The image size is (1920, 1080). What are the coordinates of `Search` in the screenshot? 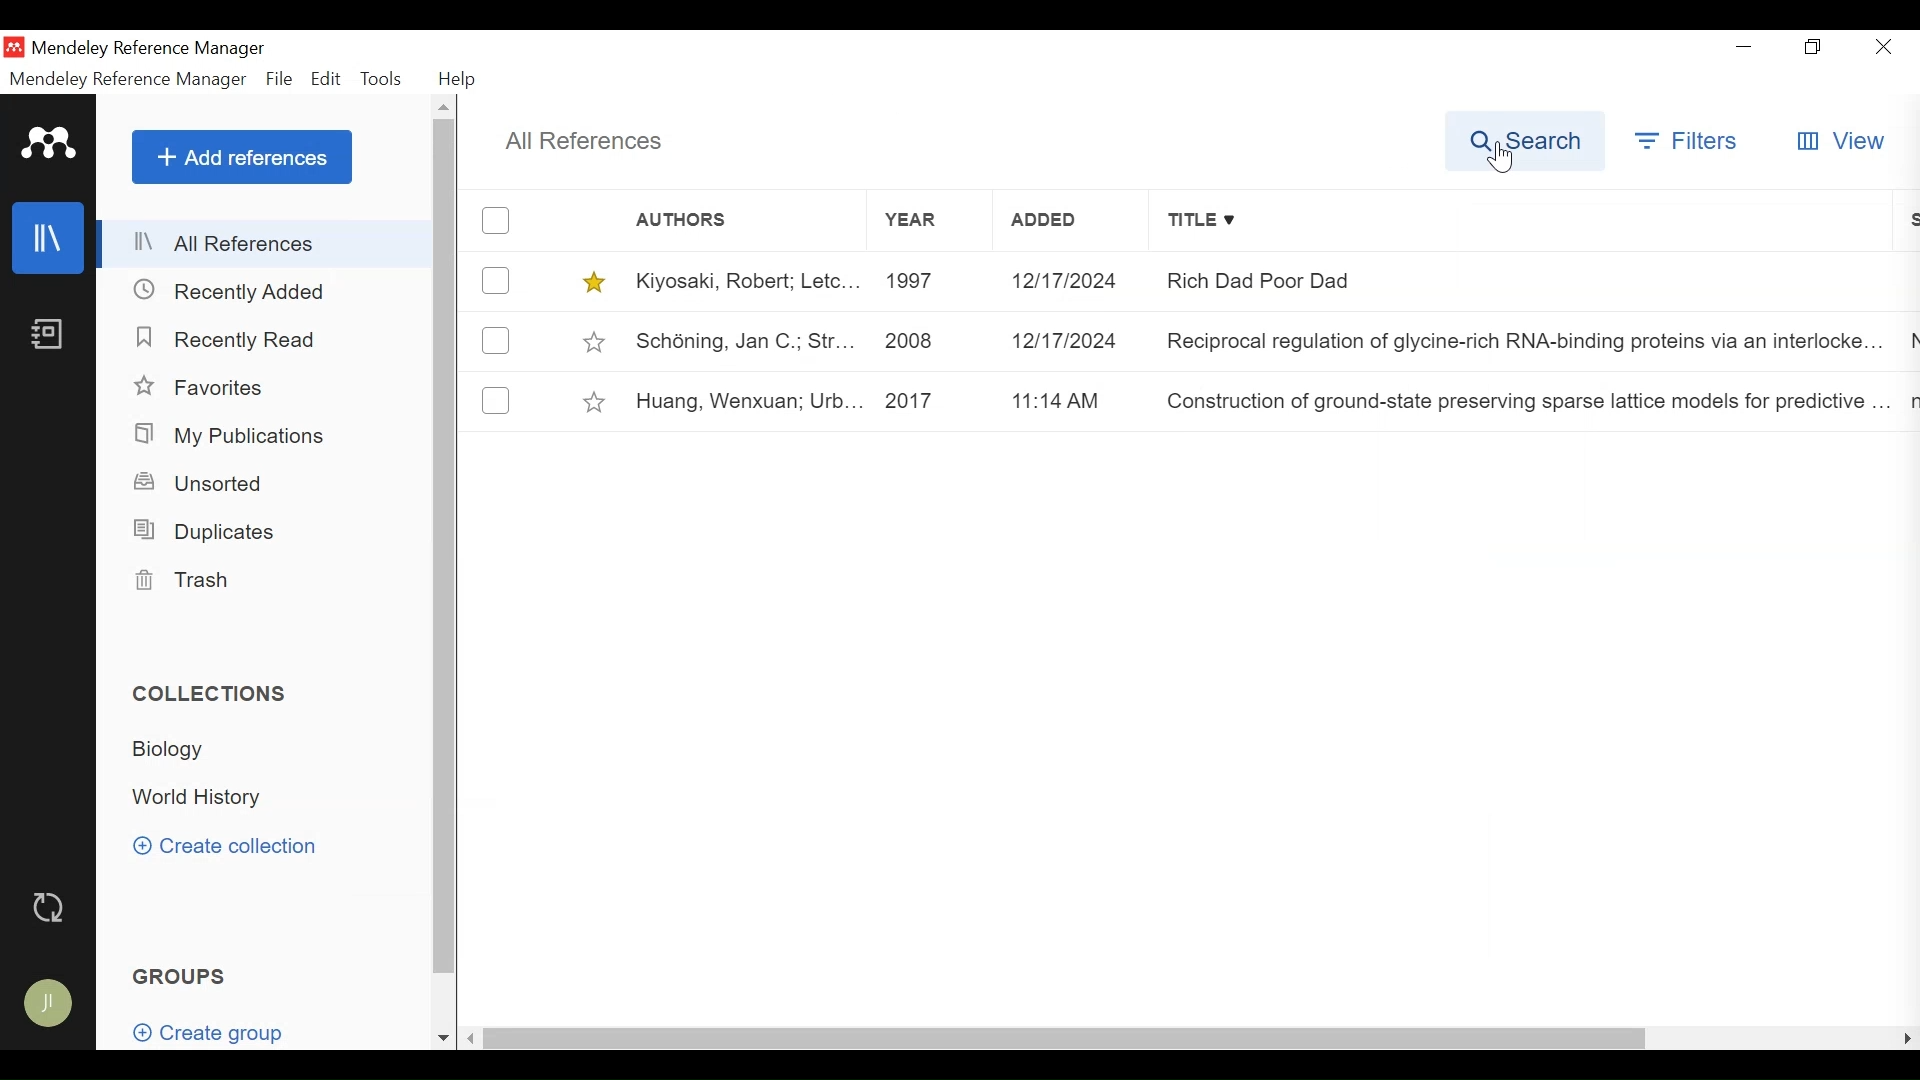 It's located at (1521, 140).